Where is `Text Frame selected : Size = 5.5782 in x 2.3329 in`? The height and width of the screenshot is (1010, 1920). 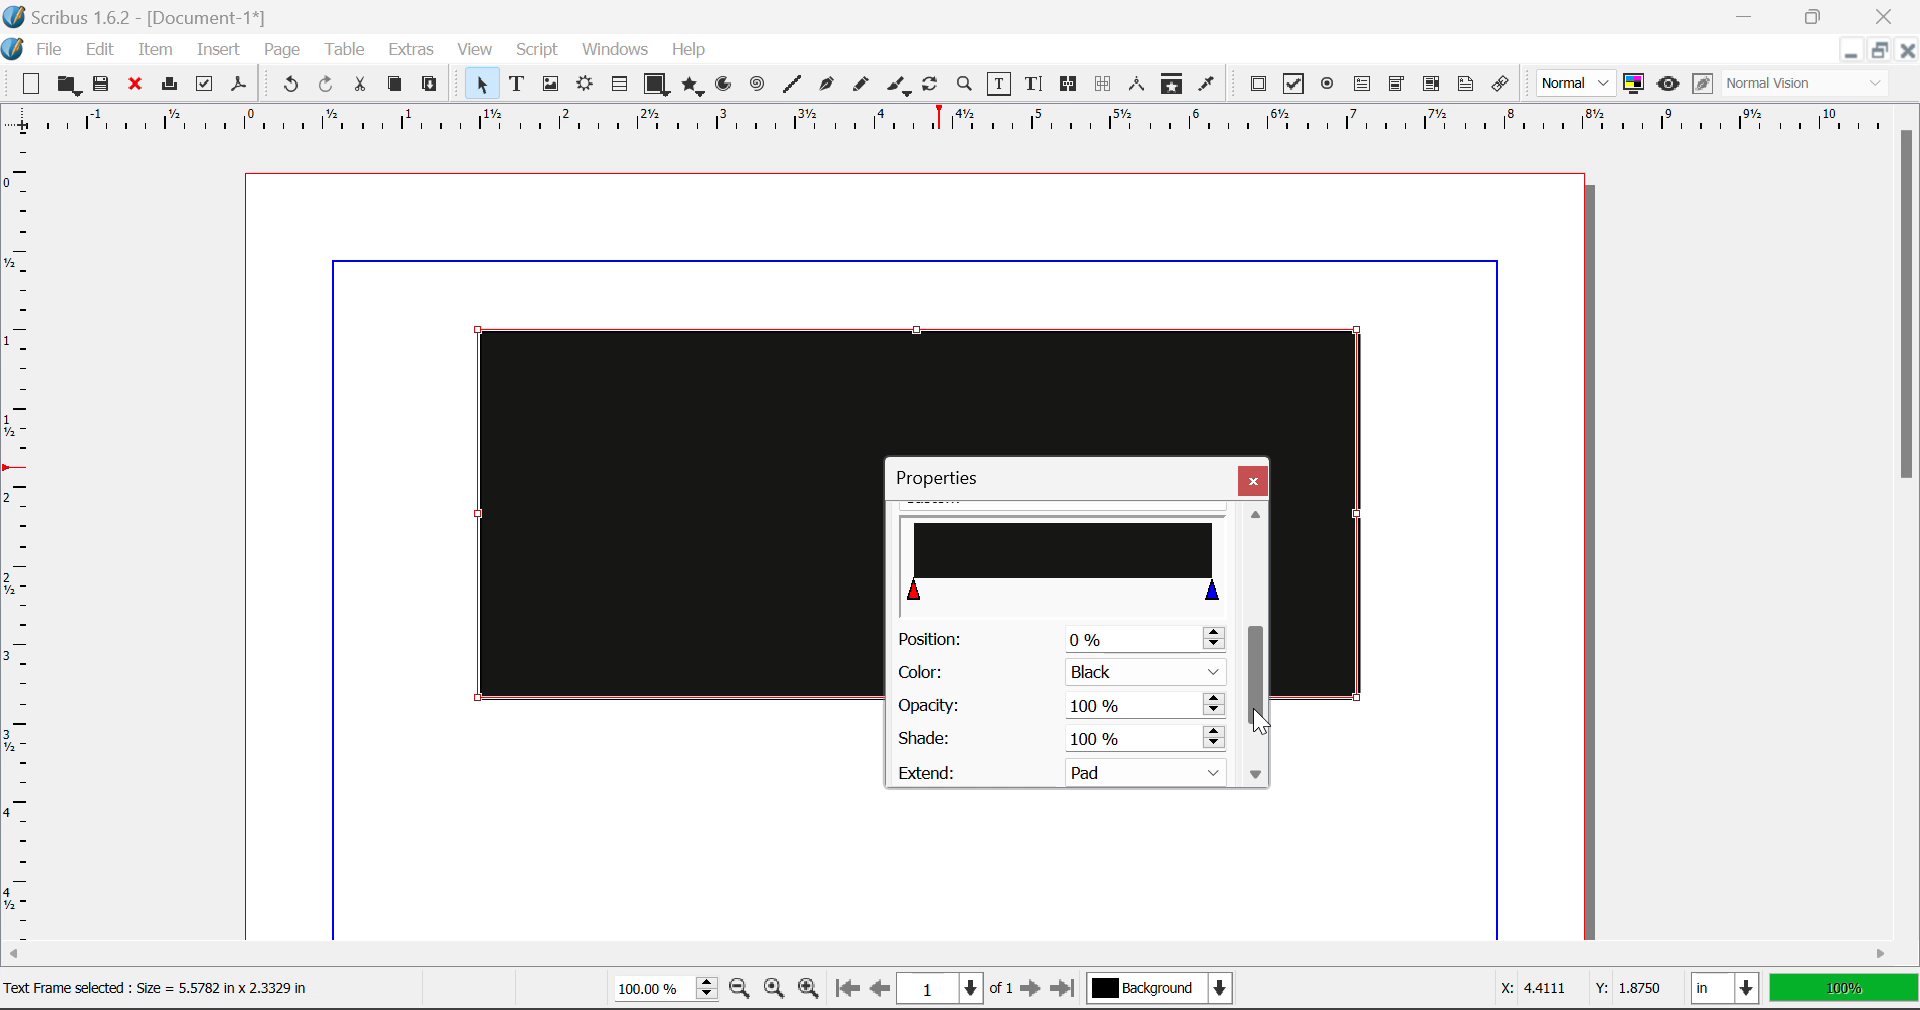
Text Frame selected : Size = 5.5782 in x 2.3329 in is located at coordinates (161, 987).